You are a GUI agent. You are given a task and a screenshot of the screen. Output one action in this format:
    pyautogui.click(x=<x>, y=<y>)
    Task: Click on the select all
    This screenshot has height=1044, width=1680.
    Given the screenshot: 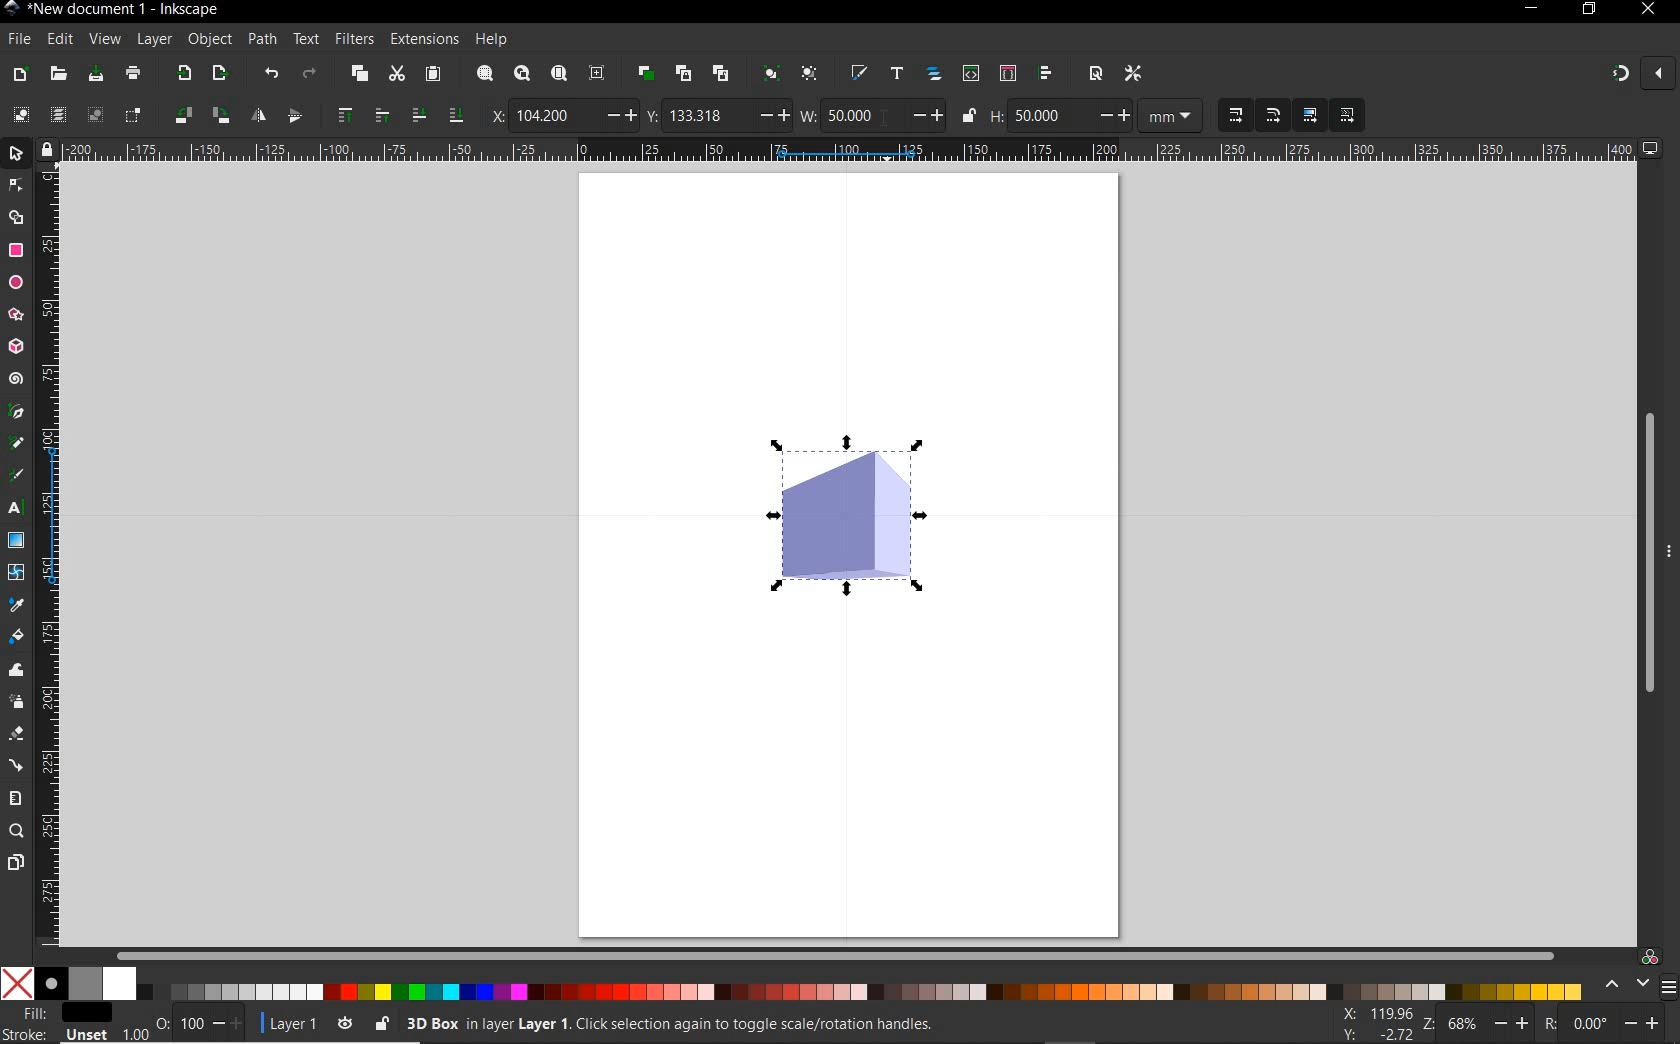 What is the action you would take?
    pyautogui.click(x=22, y=112)
    